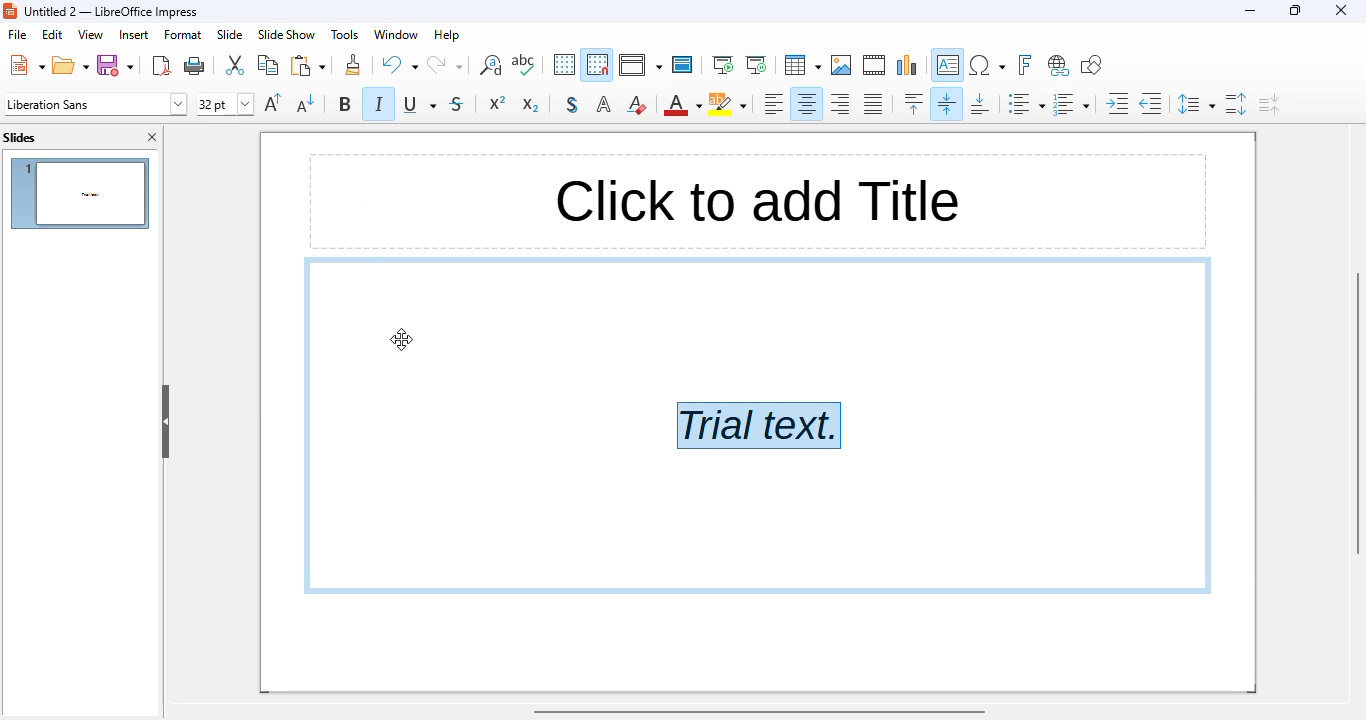  I want to click on snap to grid, so click(598, 65).